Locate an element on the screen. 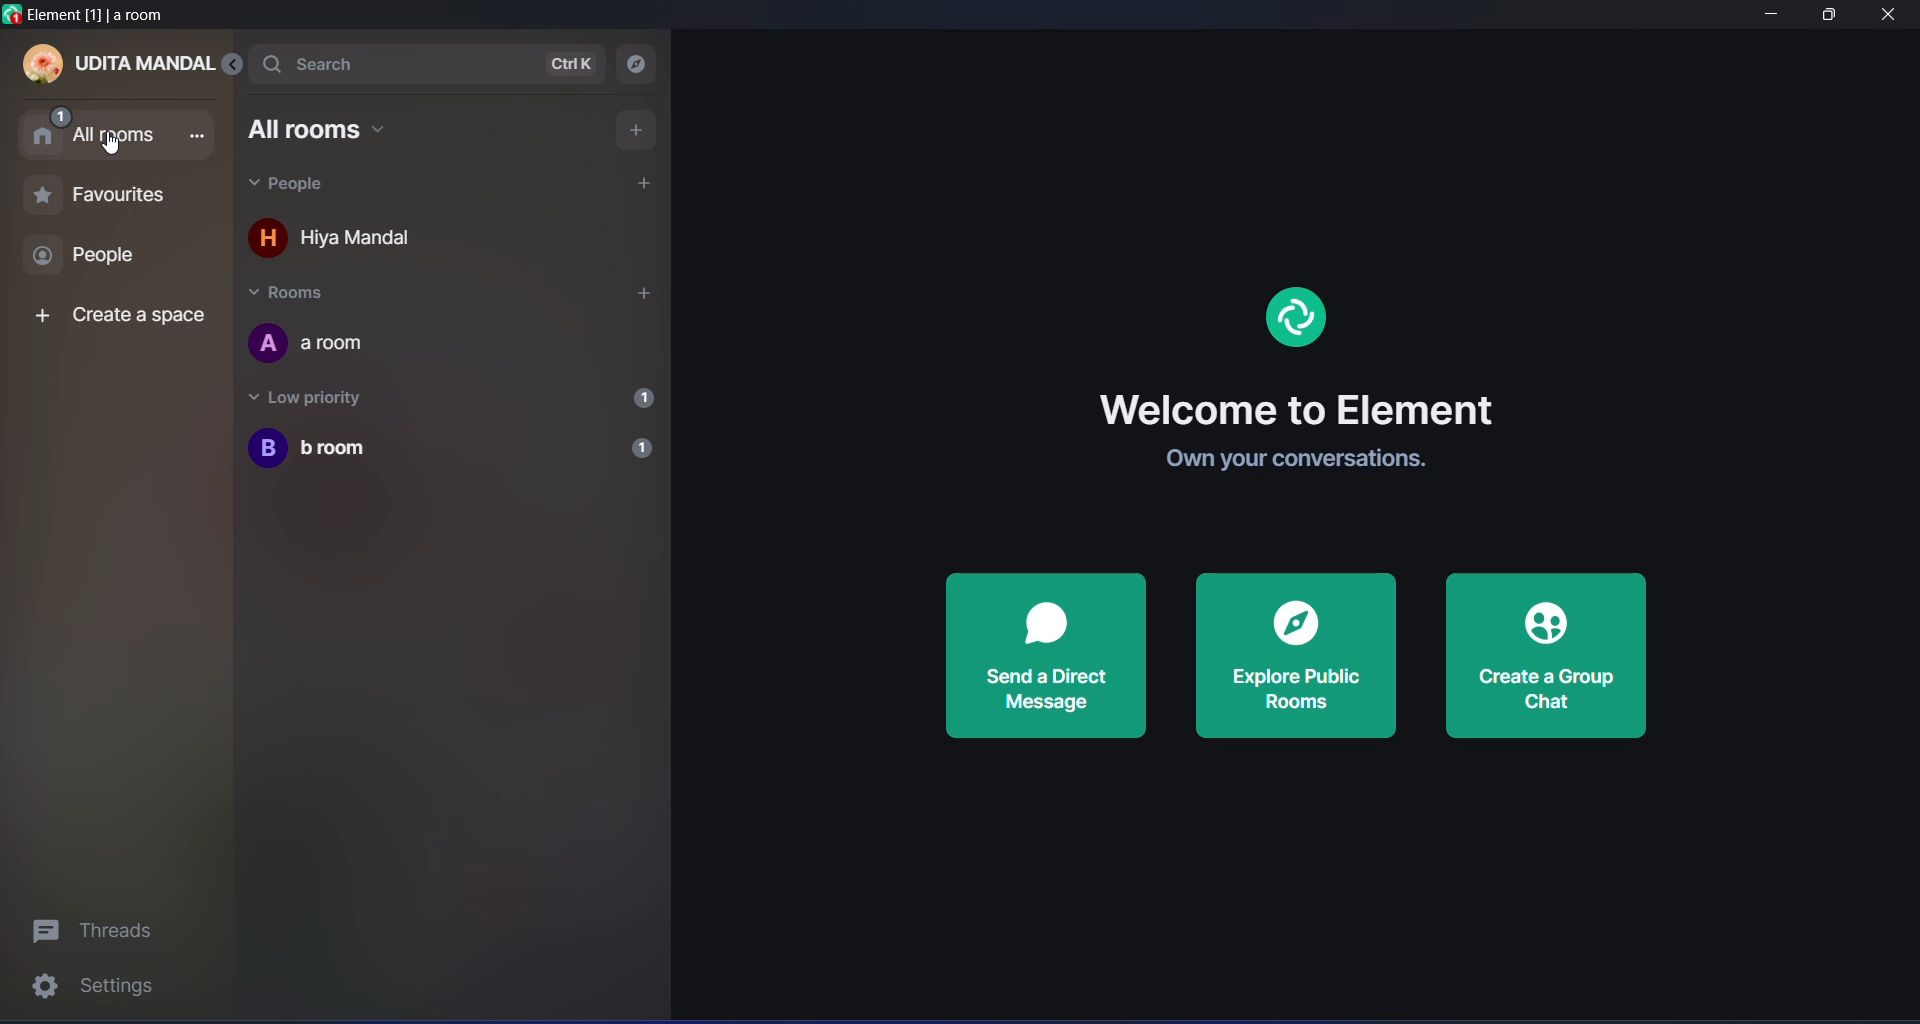  Explore Public Rooms is located at coordinates (1296, 655).